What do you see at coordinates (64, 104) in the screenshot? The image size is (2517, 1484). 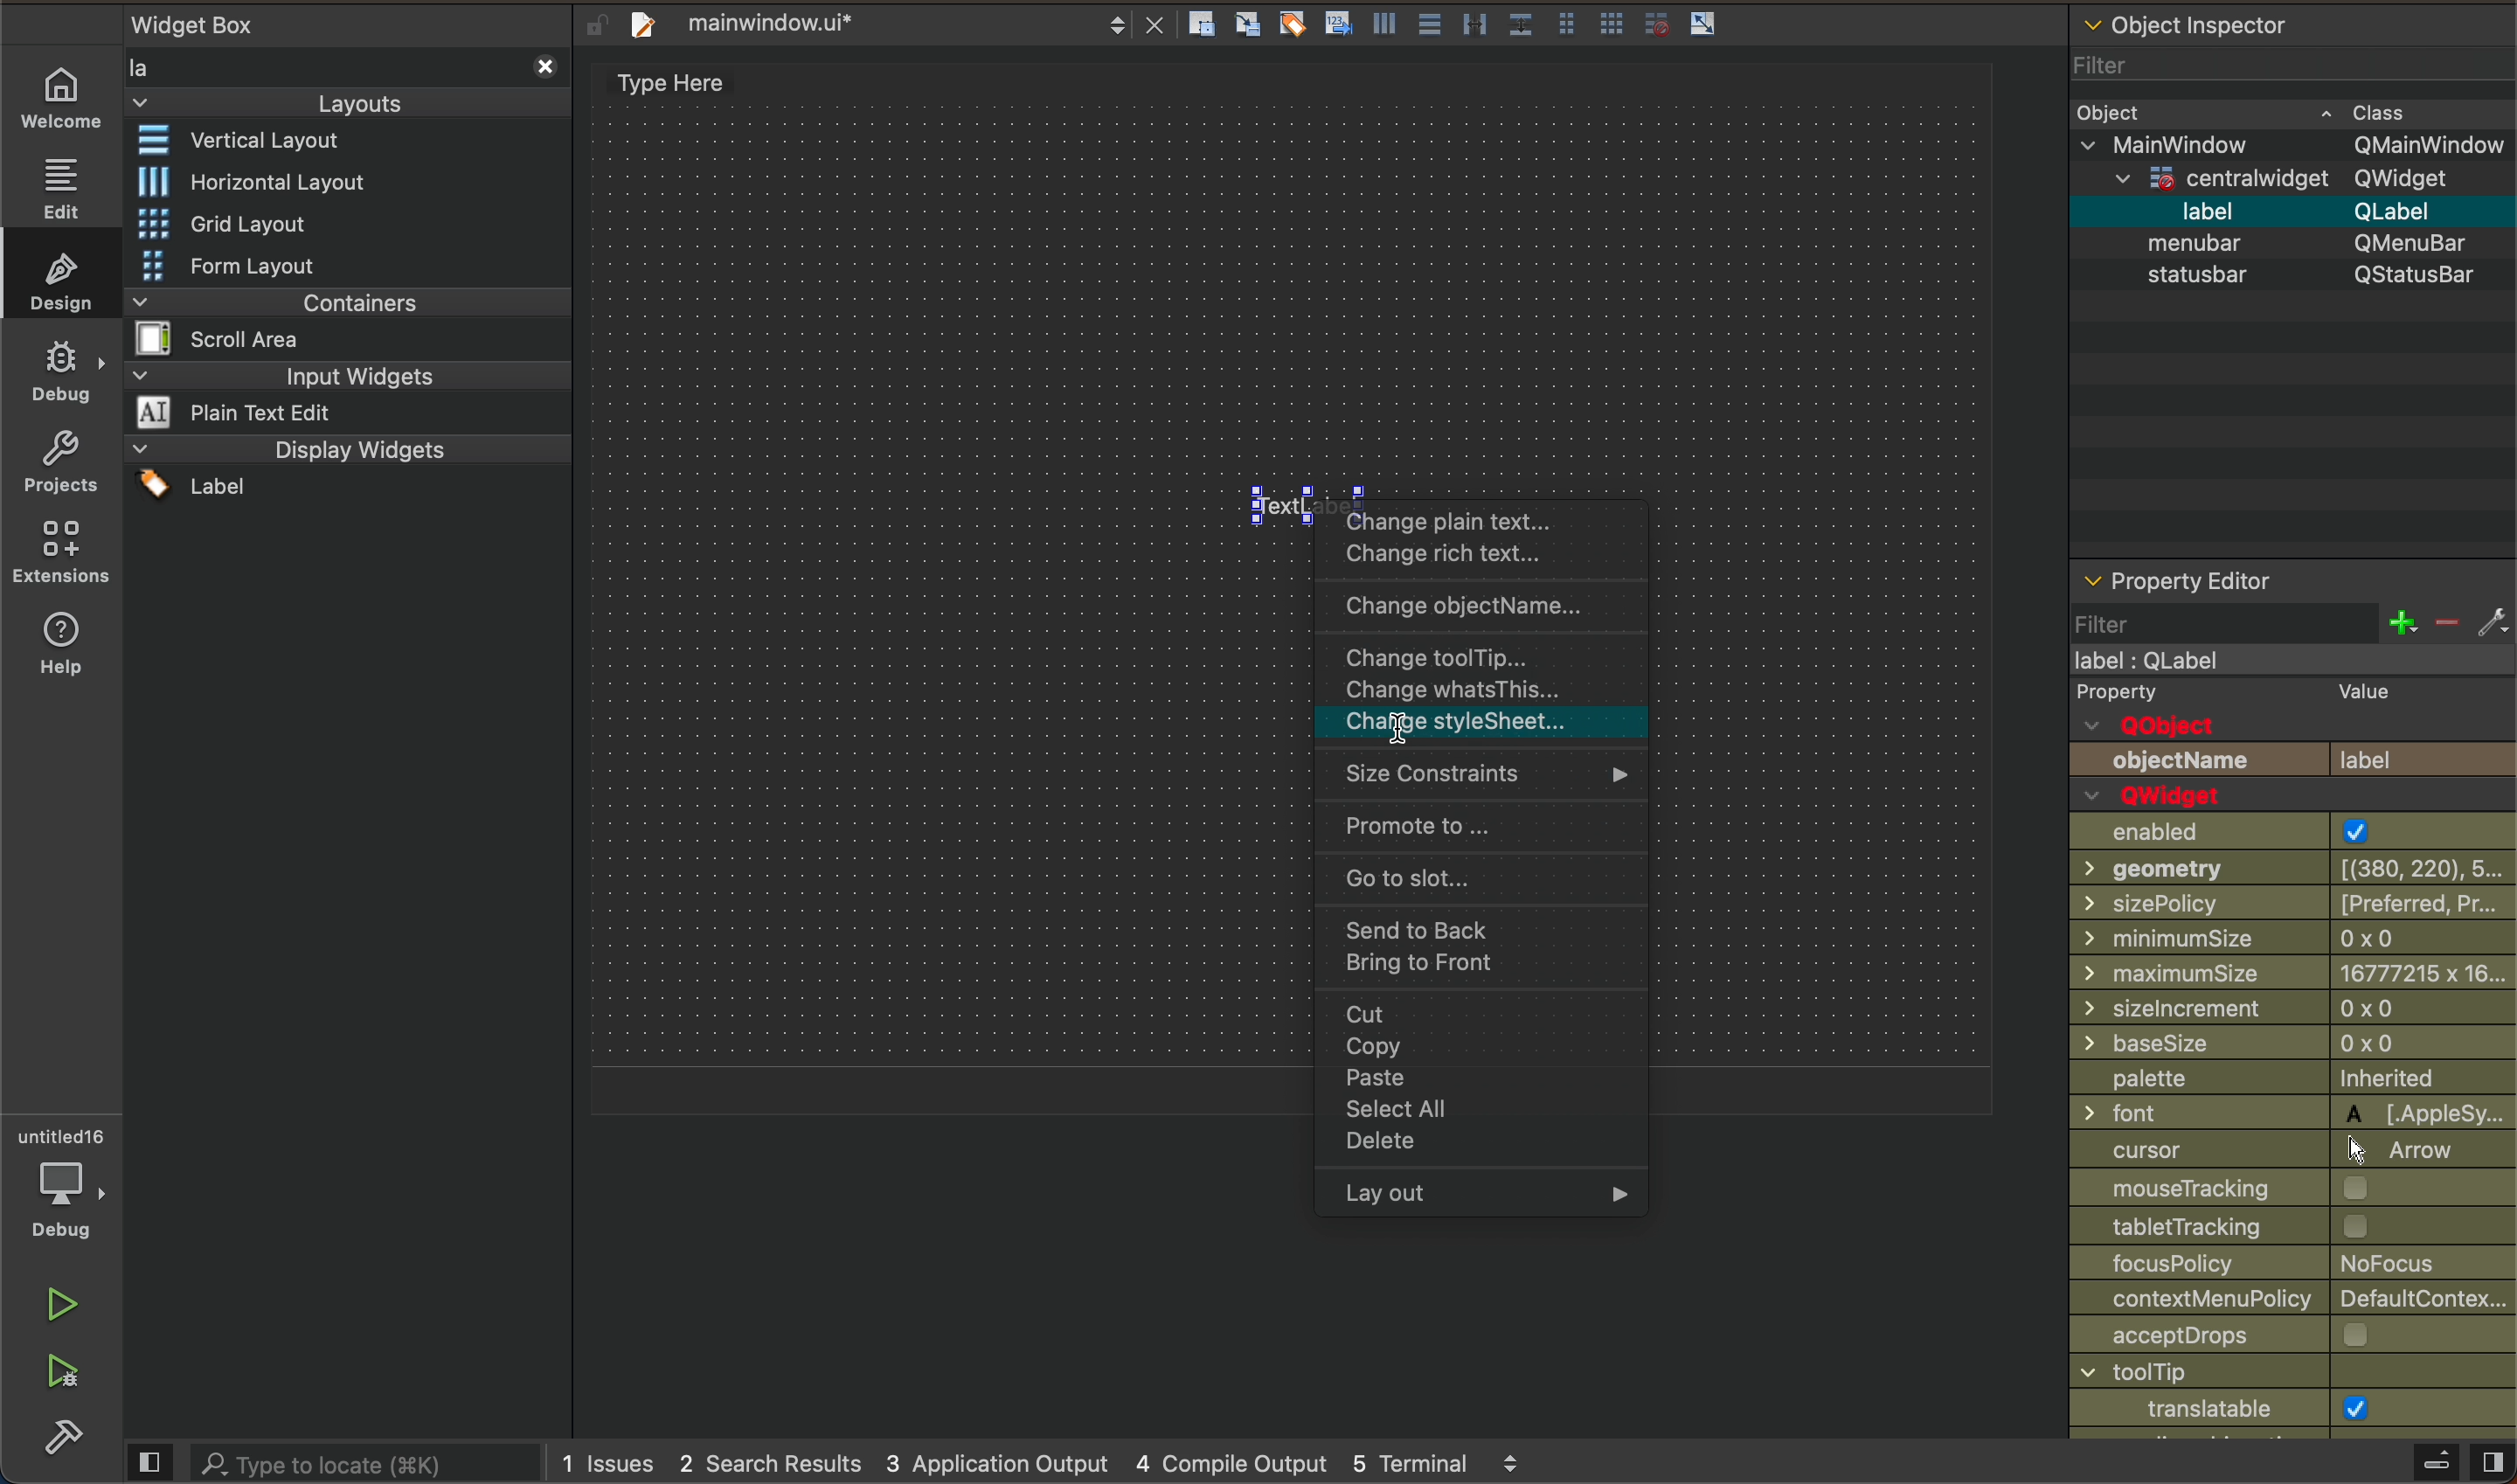 I see `welcome` at bounding box center [64, 104].